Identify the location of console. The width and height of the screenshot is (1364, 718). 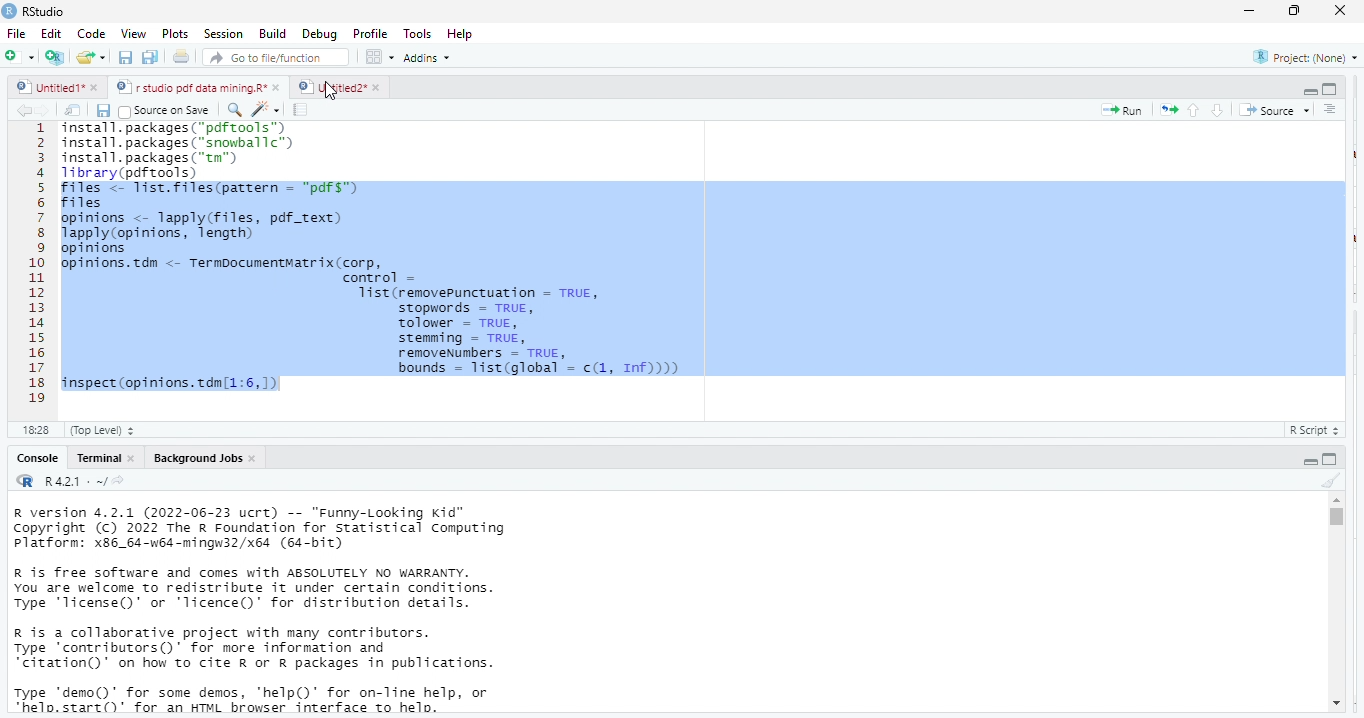
(36, 458).